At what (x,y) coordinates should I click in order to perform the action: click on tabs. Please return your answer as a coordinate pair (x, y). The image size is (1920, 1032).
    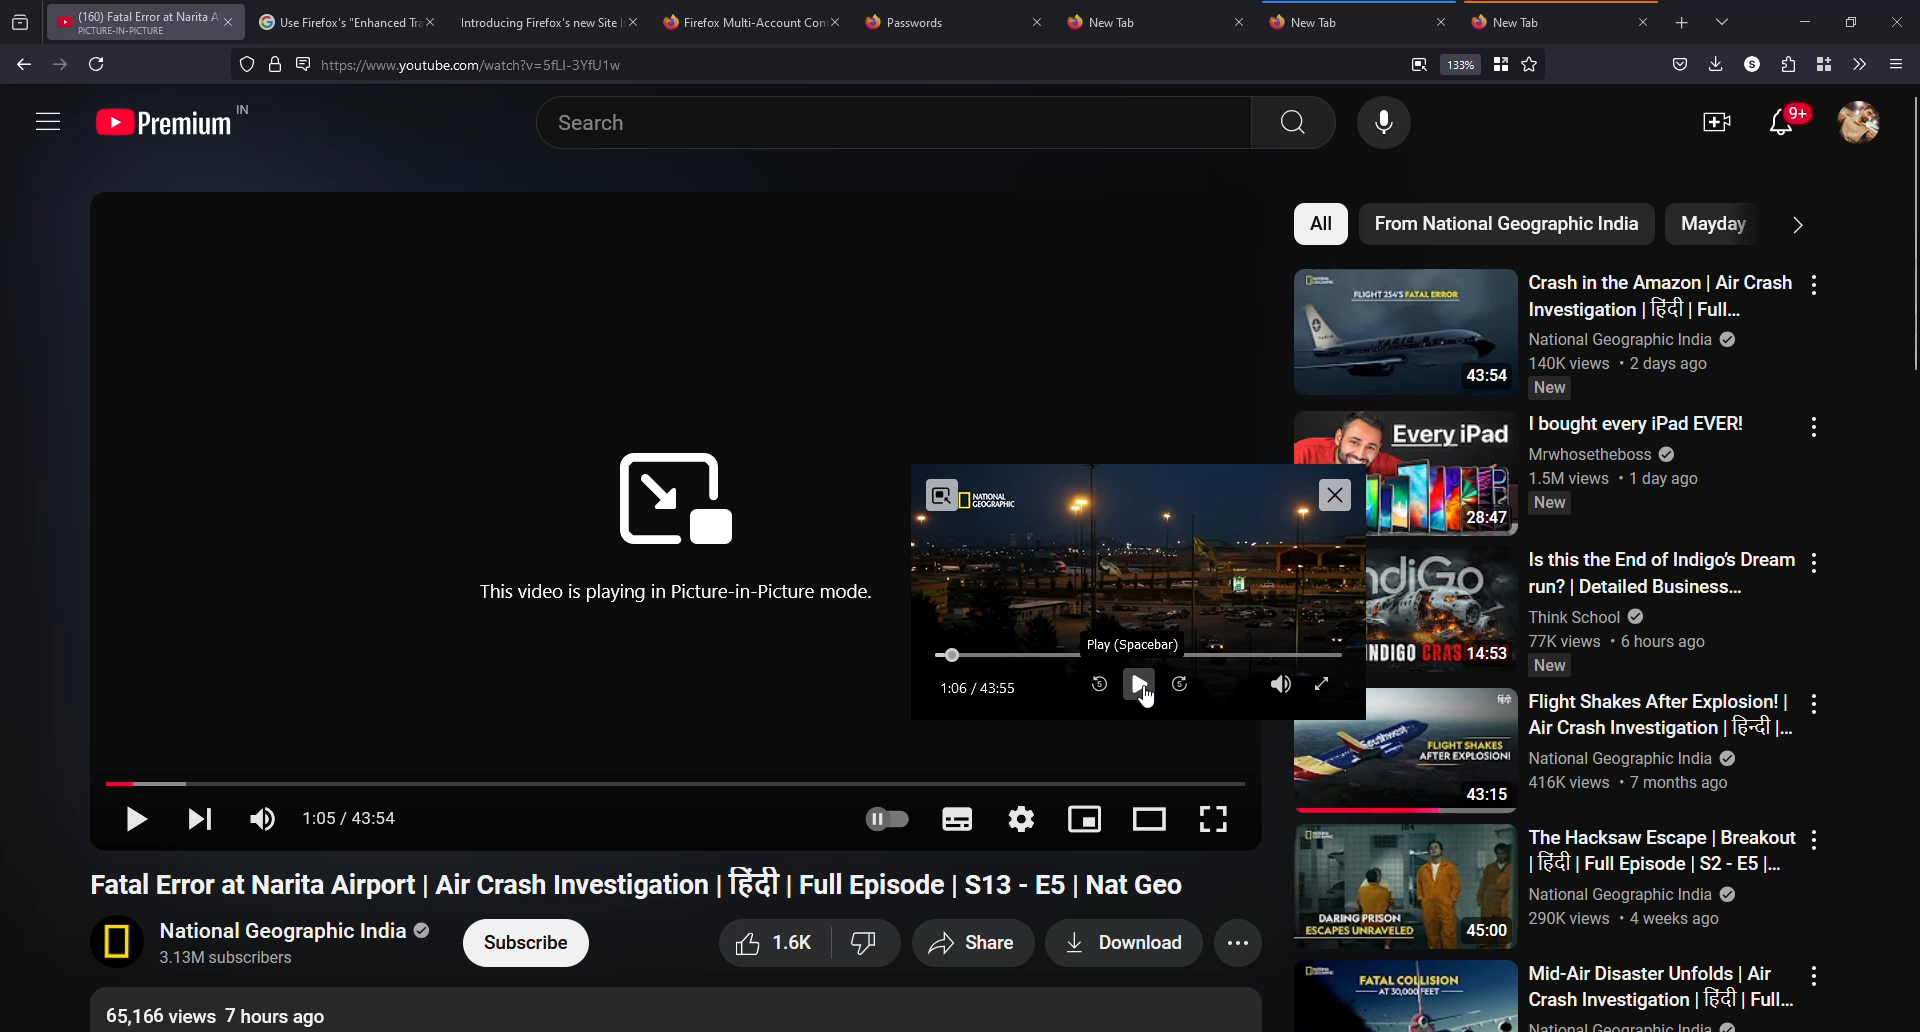
    Looking at the image, I should click on (1724, 23).